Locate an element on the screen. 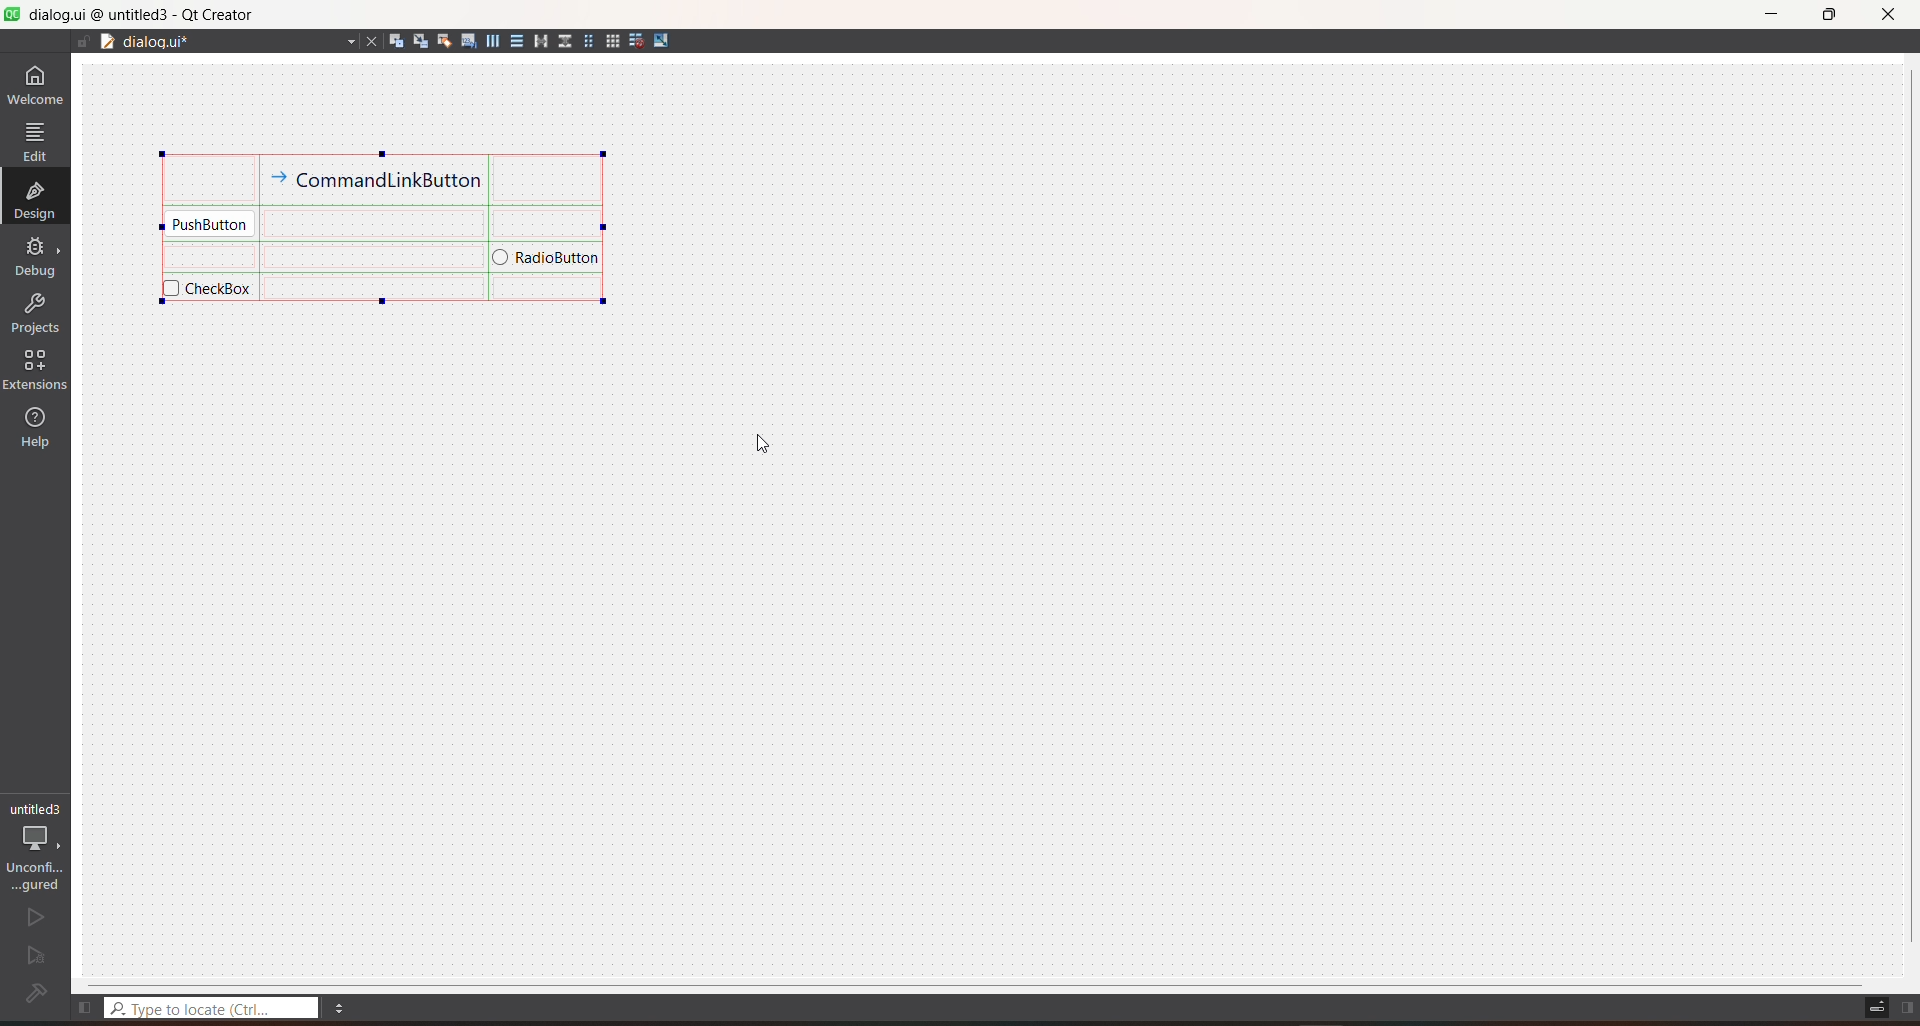 The height and width of the screenshot is (1026, 1920). debug is located at coordinates (35, 257).